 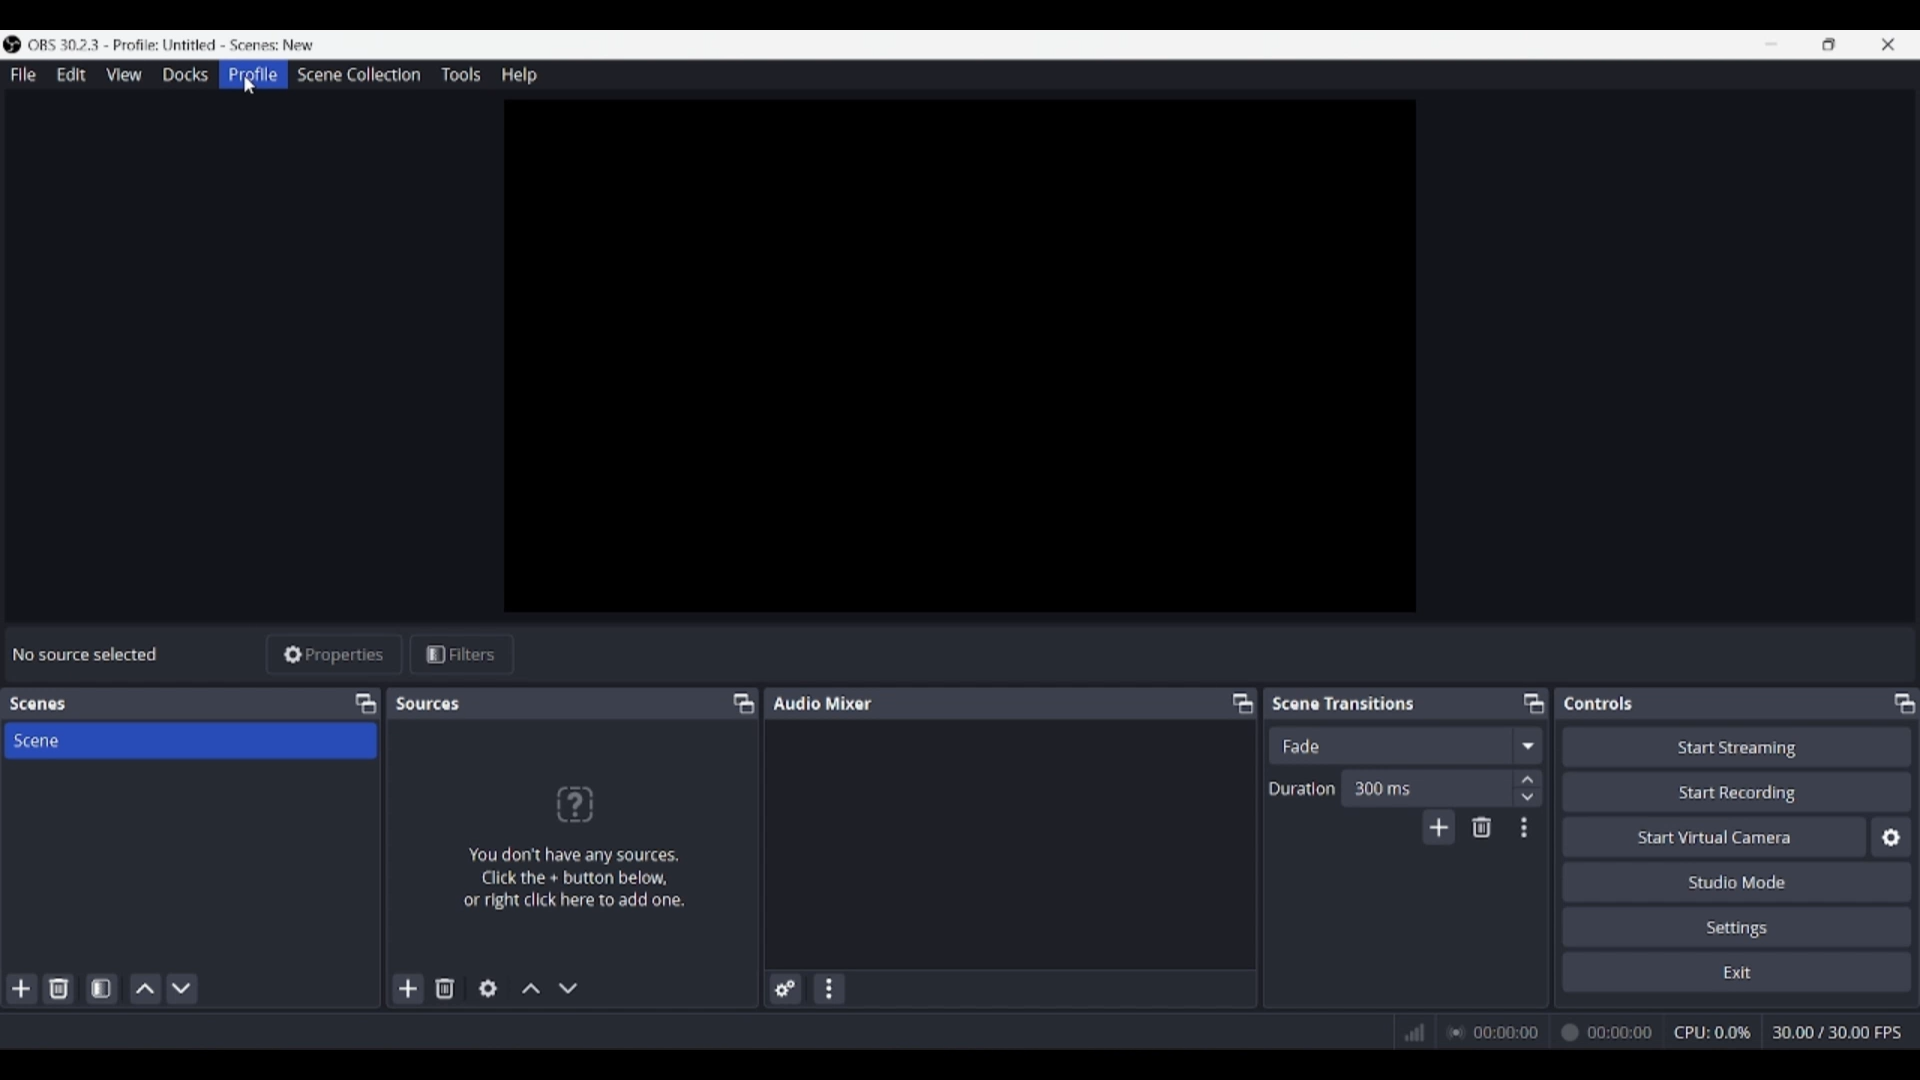 What do you see at coordinates (823, 702) in the screenshot?
I see `Panel title` at bounding box center [823, 702].